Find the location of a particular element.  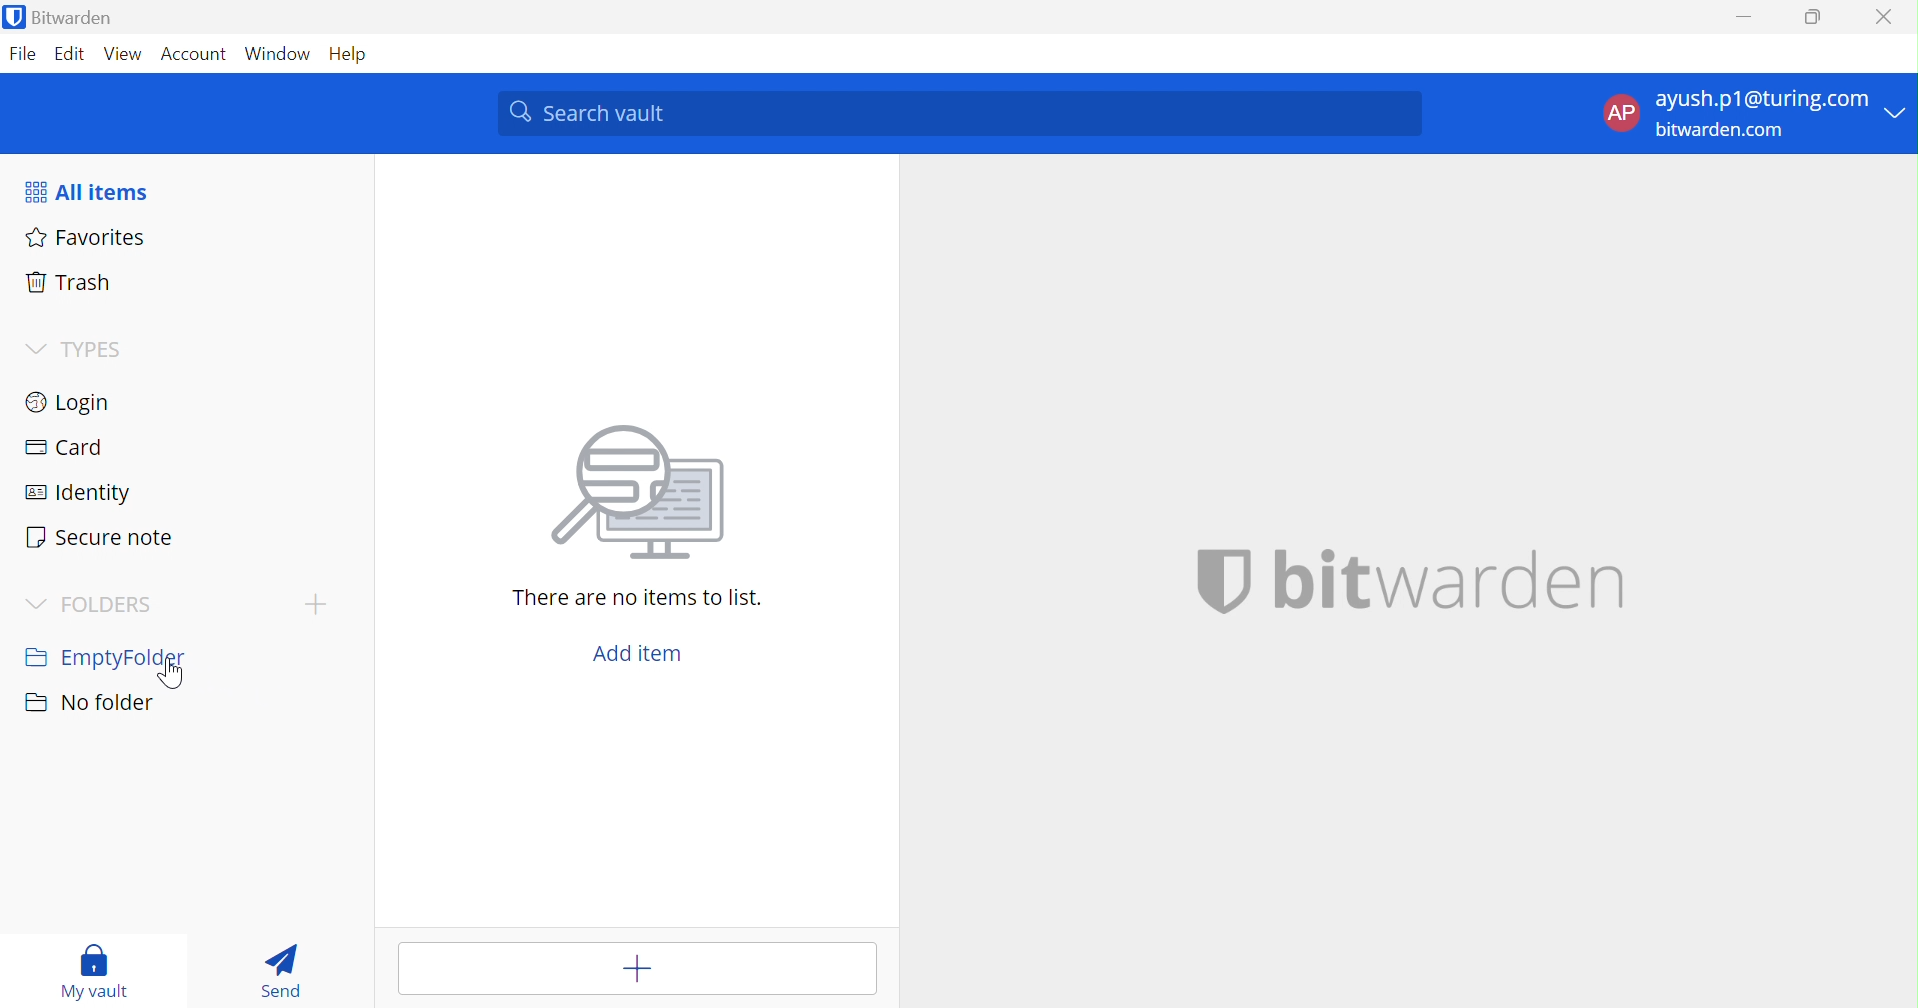

TYPES is located at coordinates (110, 351).